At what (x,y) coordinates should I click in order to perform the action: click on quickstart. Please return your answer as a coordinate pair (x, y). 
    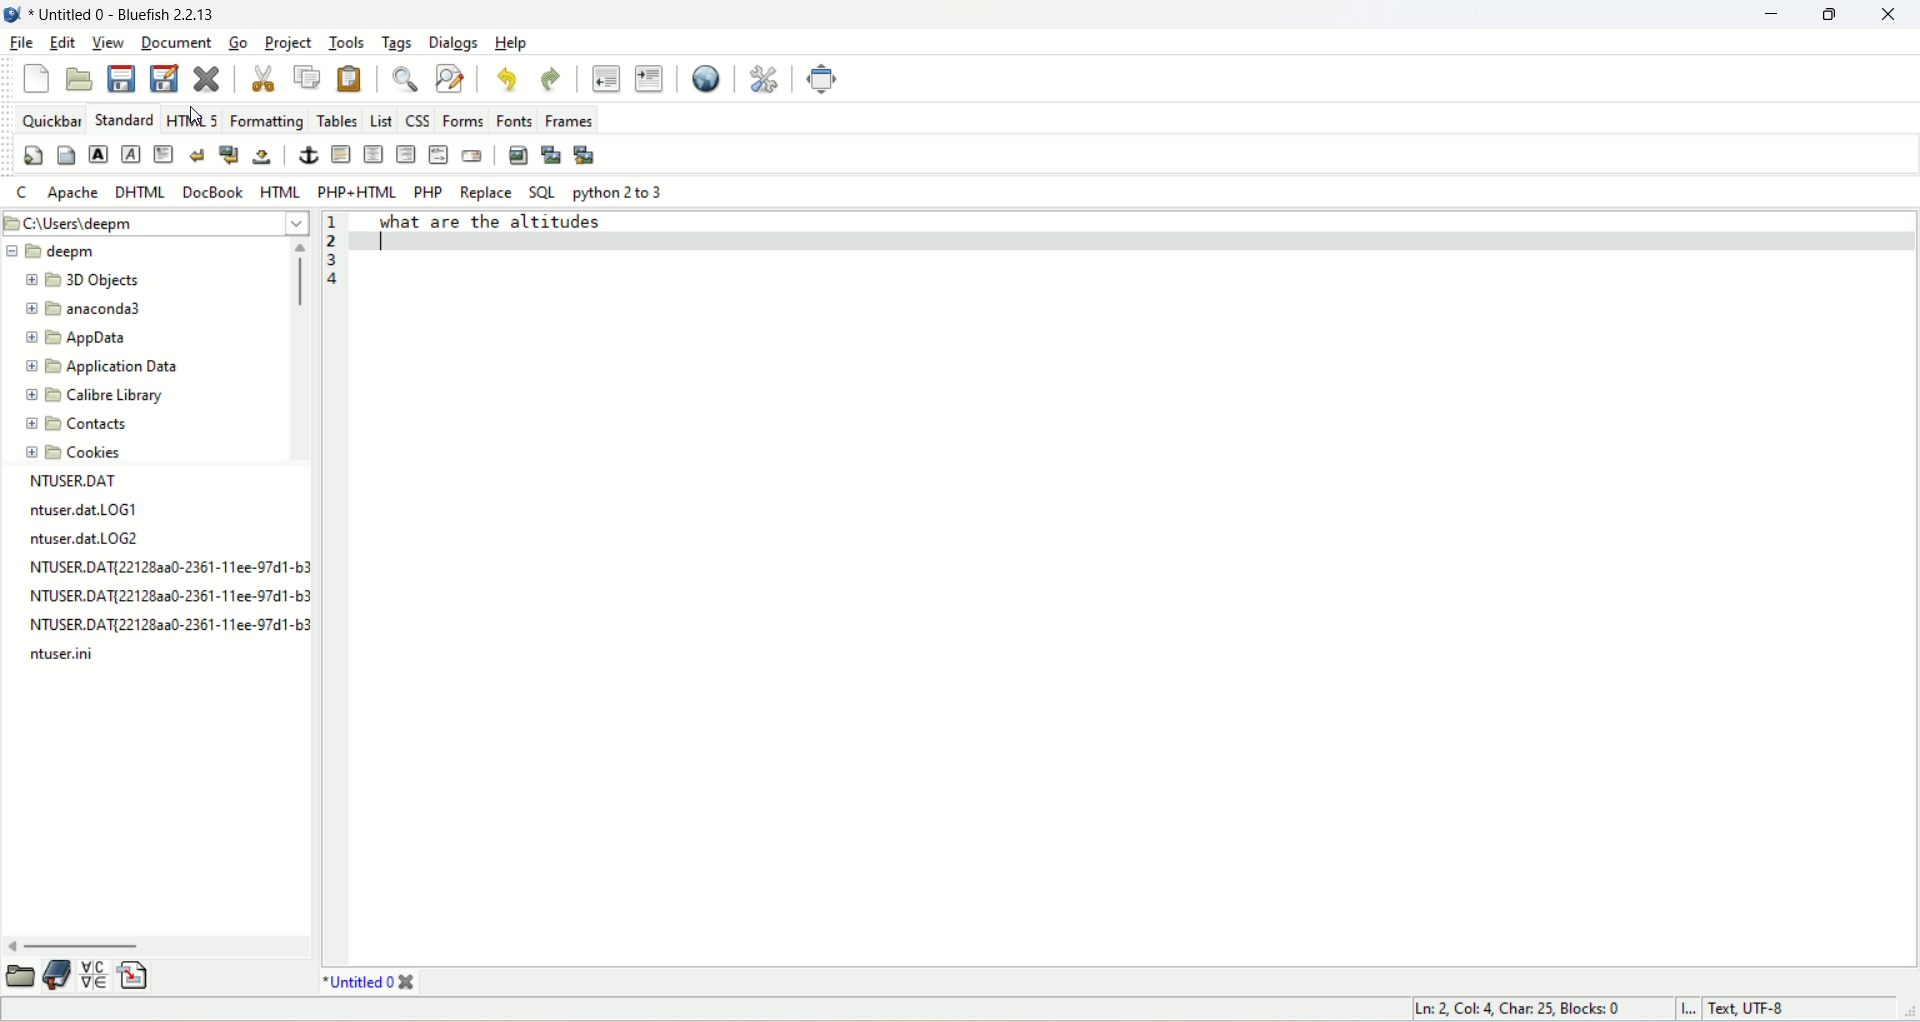
    Looking at the image, I should click on (34, 153).